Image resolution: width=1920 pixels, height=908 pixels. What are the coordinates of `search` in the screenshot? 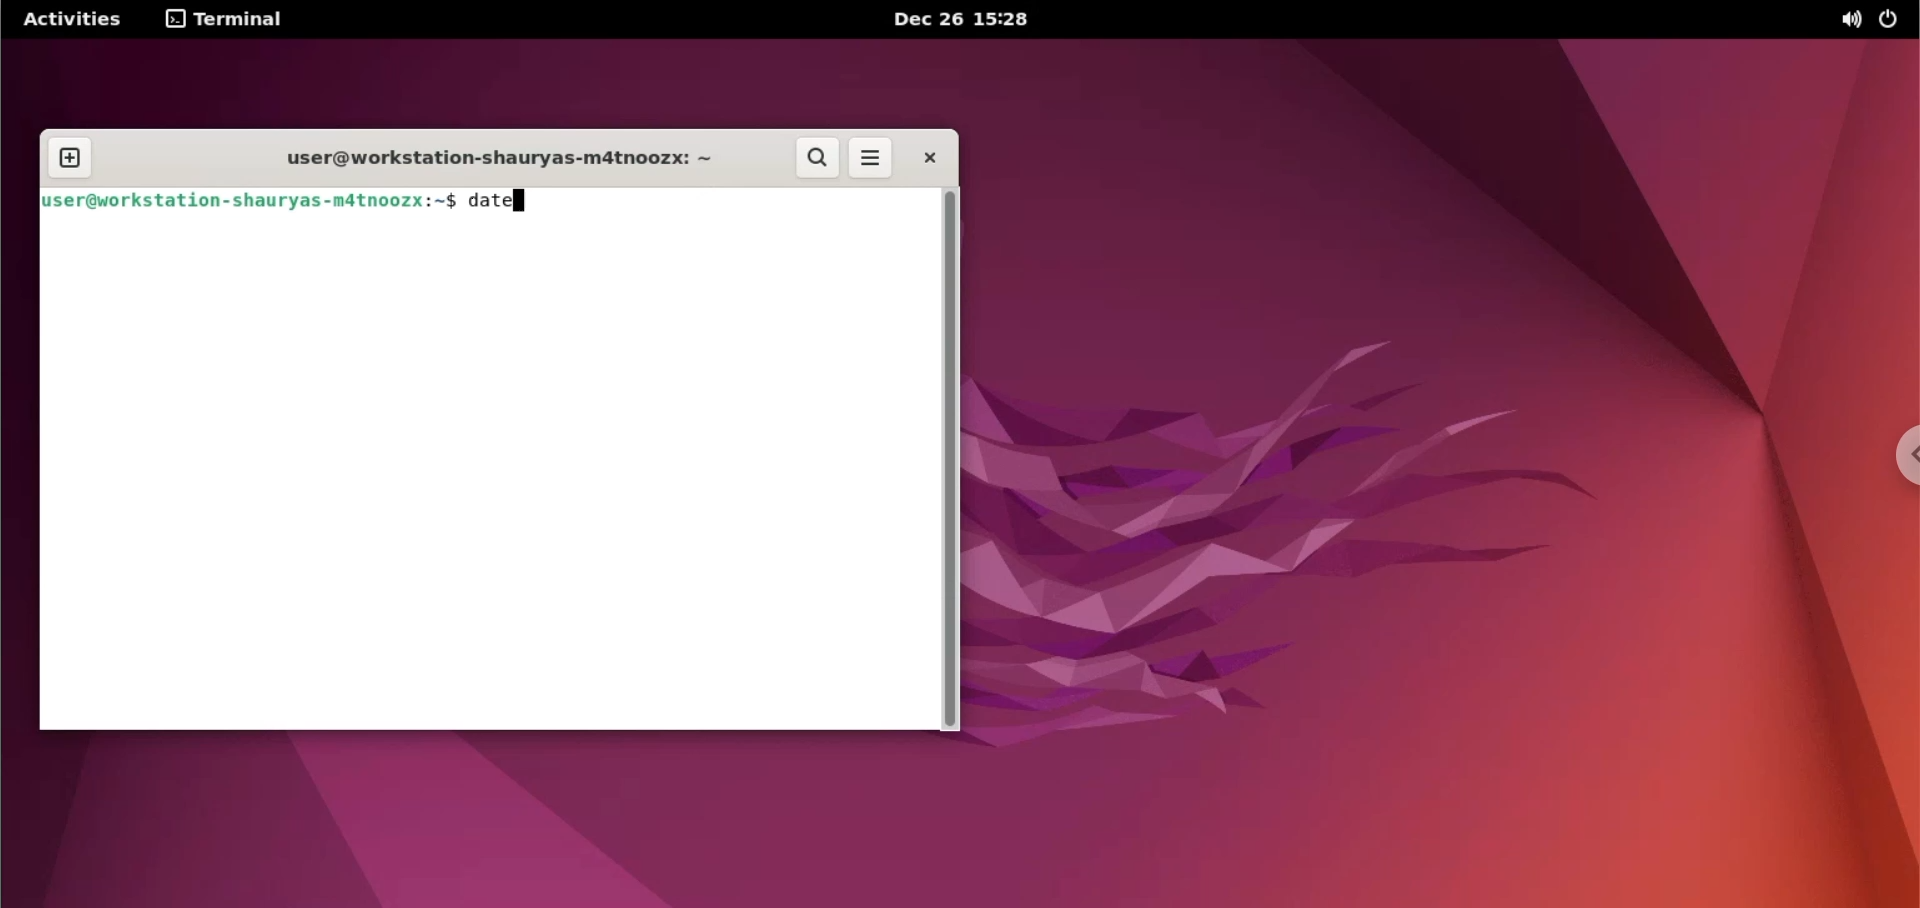 It's located at (817, 158).